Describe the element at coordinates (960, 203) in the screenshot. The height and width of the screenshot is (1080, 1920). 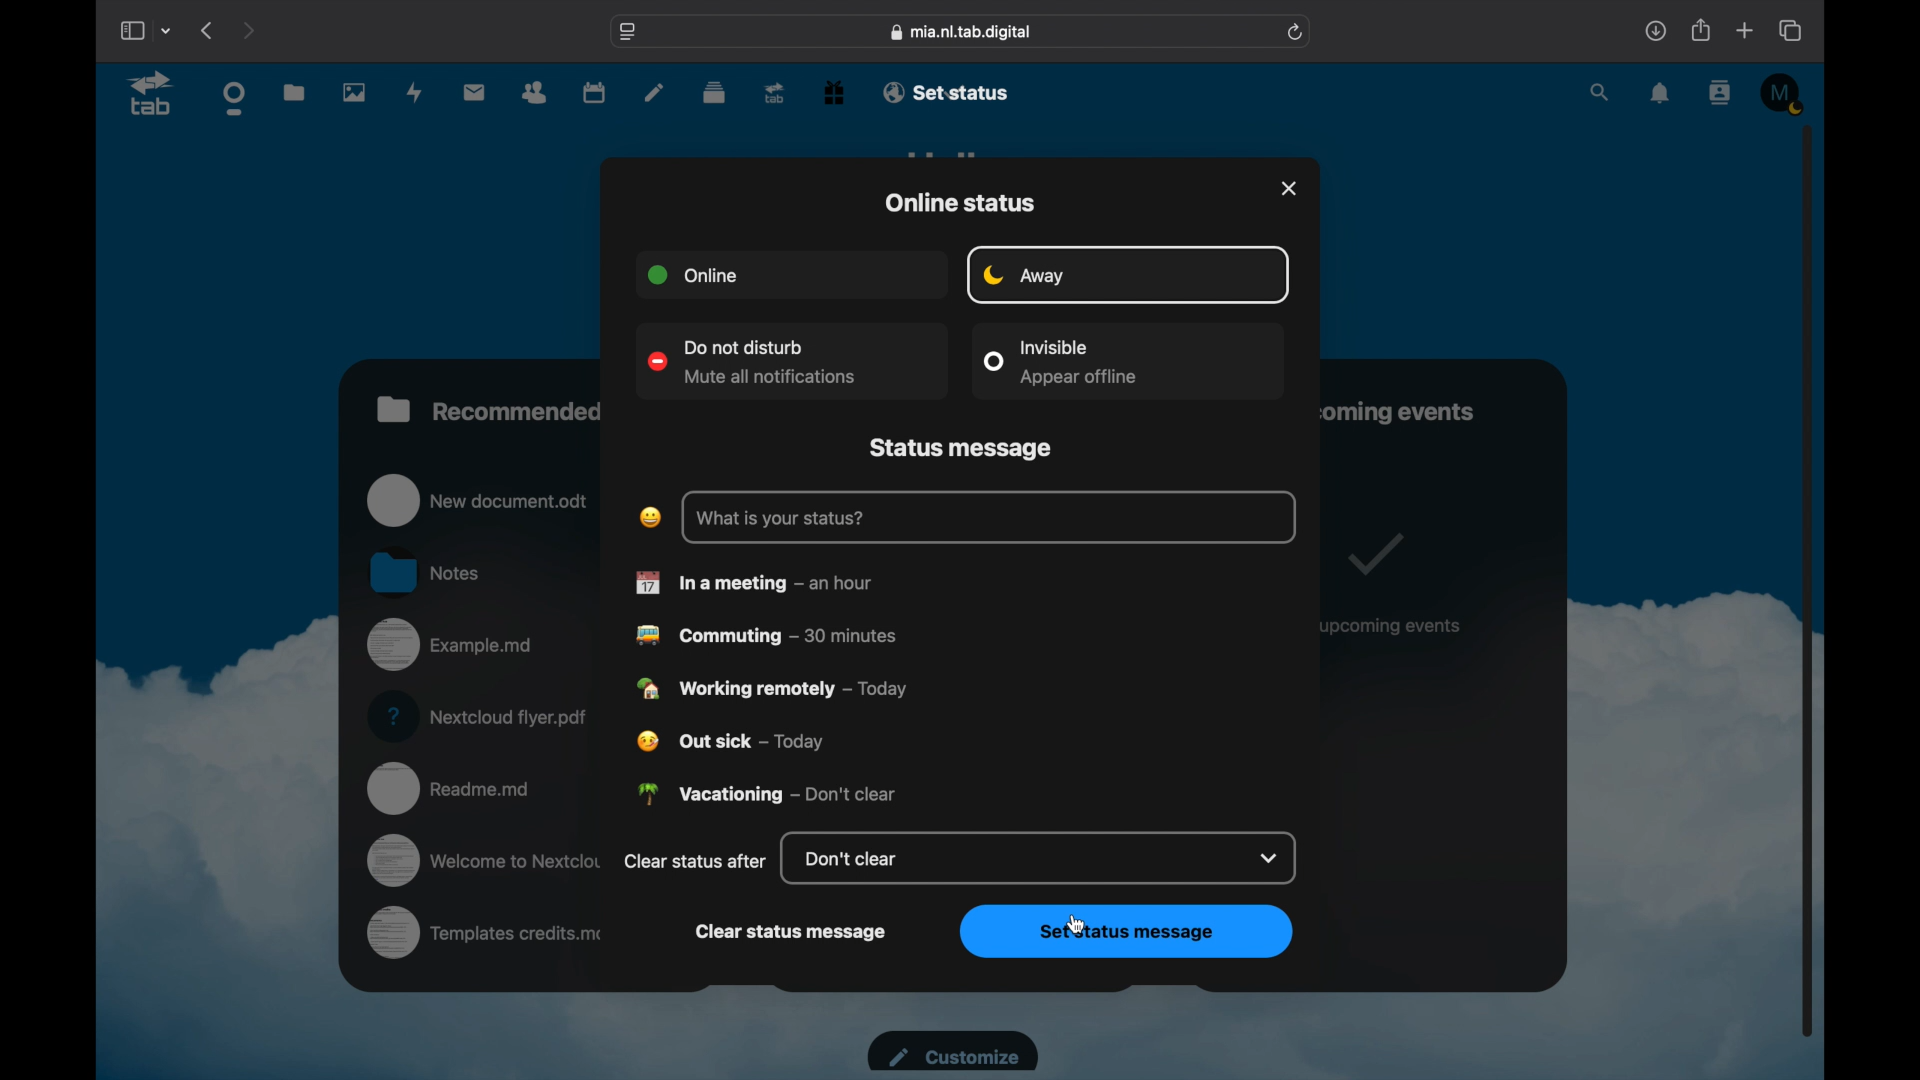
I see `online status` at that location.